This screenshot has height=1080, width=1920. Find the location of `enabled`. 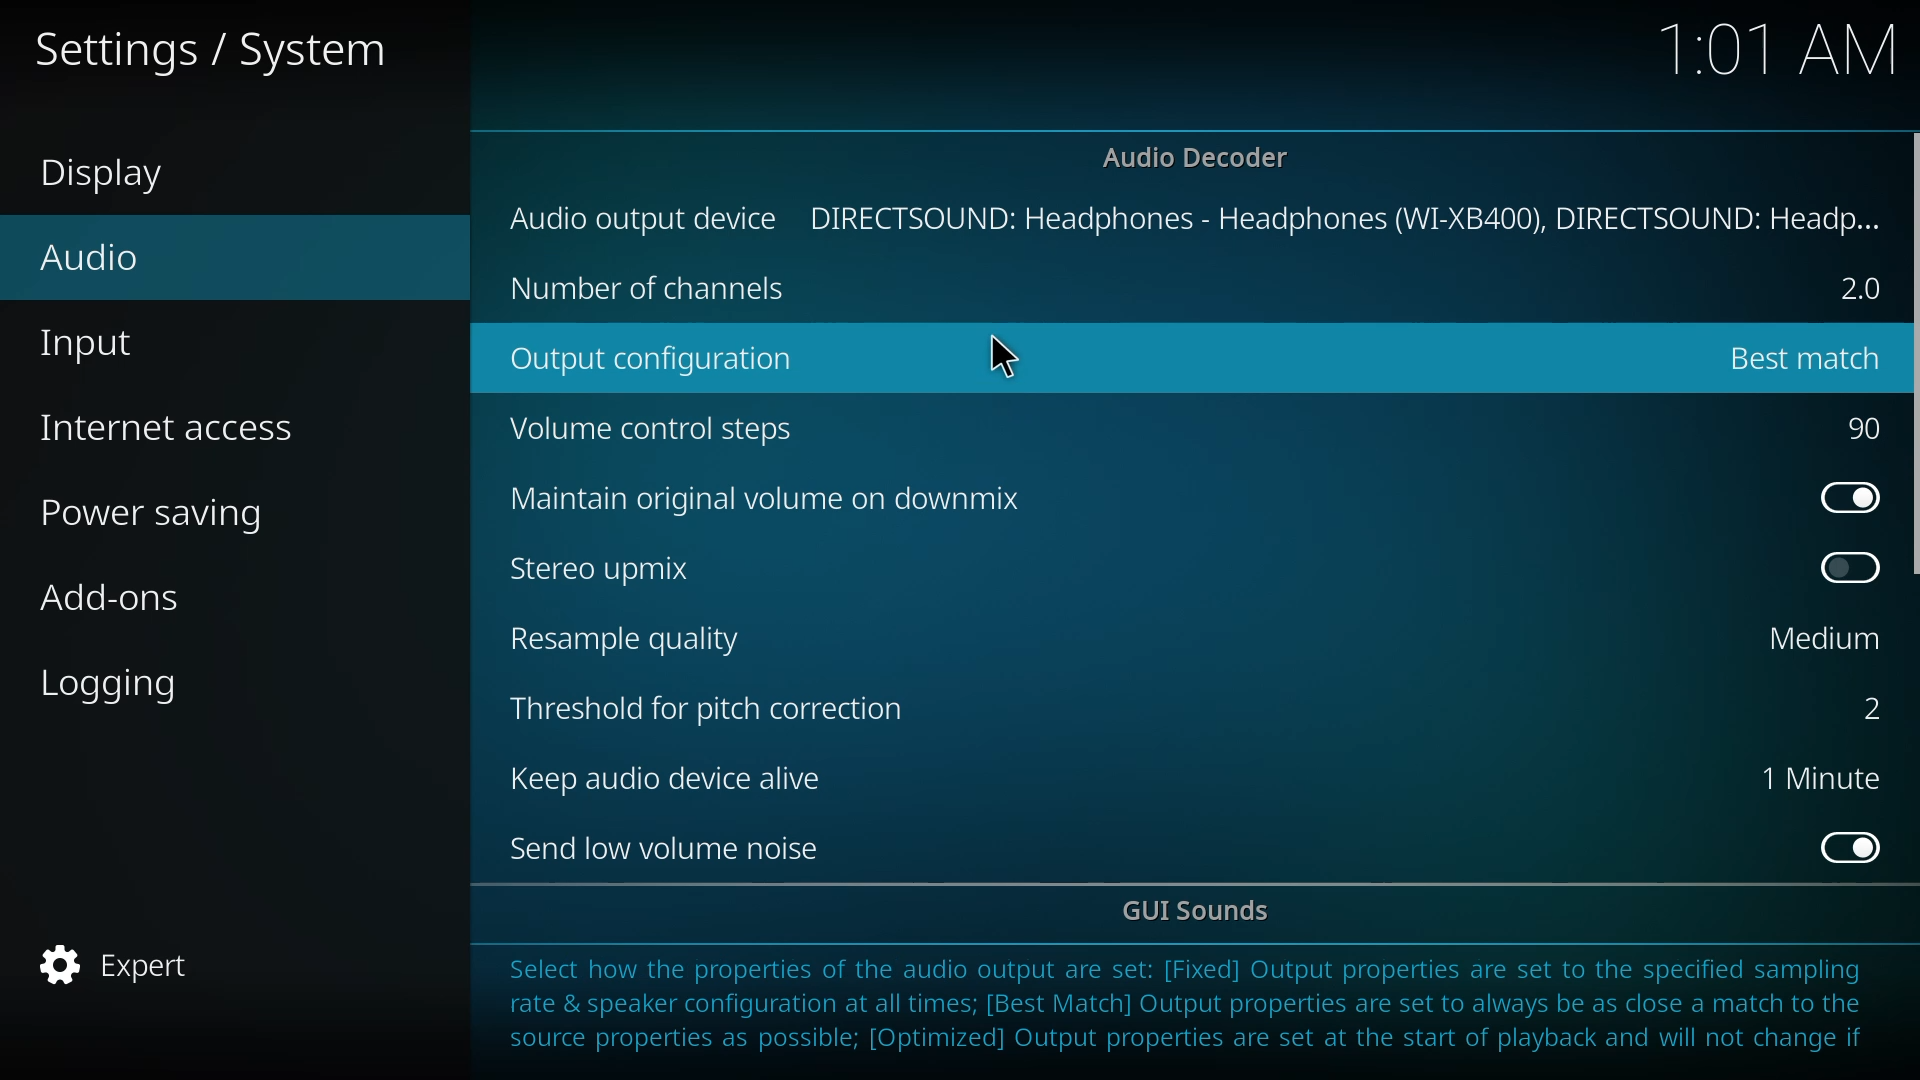

enabled is located at coordinates (1844, 845).